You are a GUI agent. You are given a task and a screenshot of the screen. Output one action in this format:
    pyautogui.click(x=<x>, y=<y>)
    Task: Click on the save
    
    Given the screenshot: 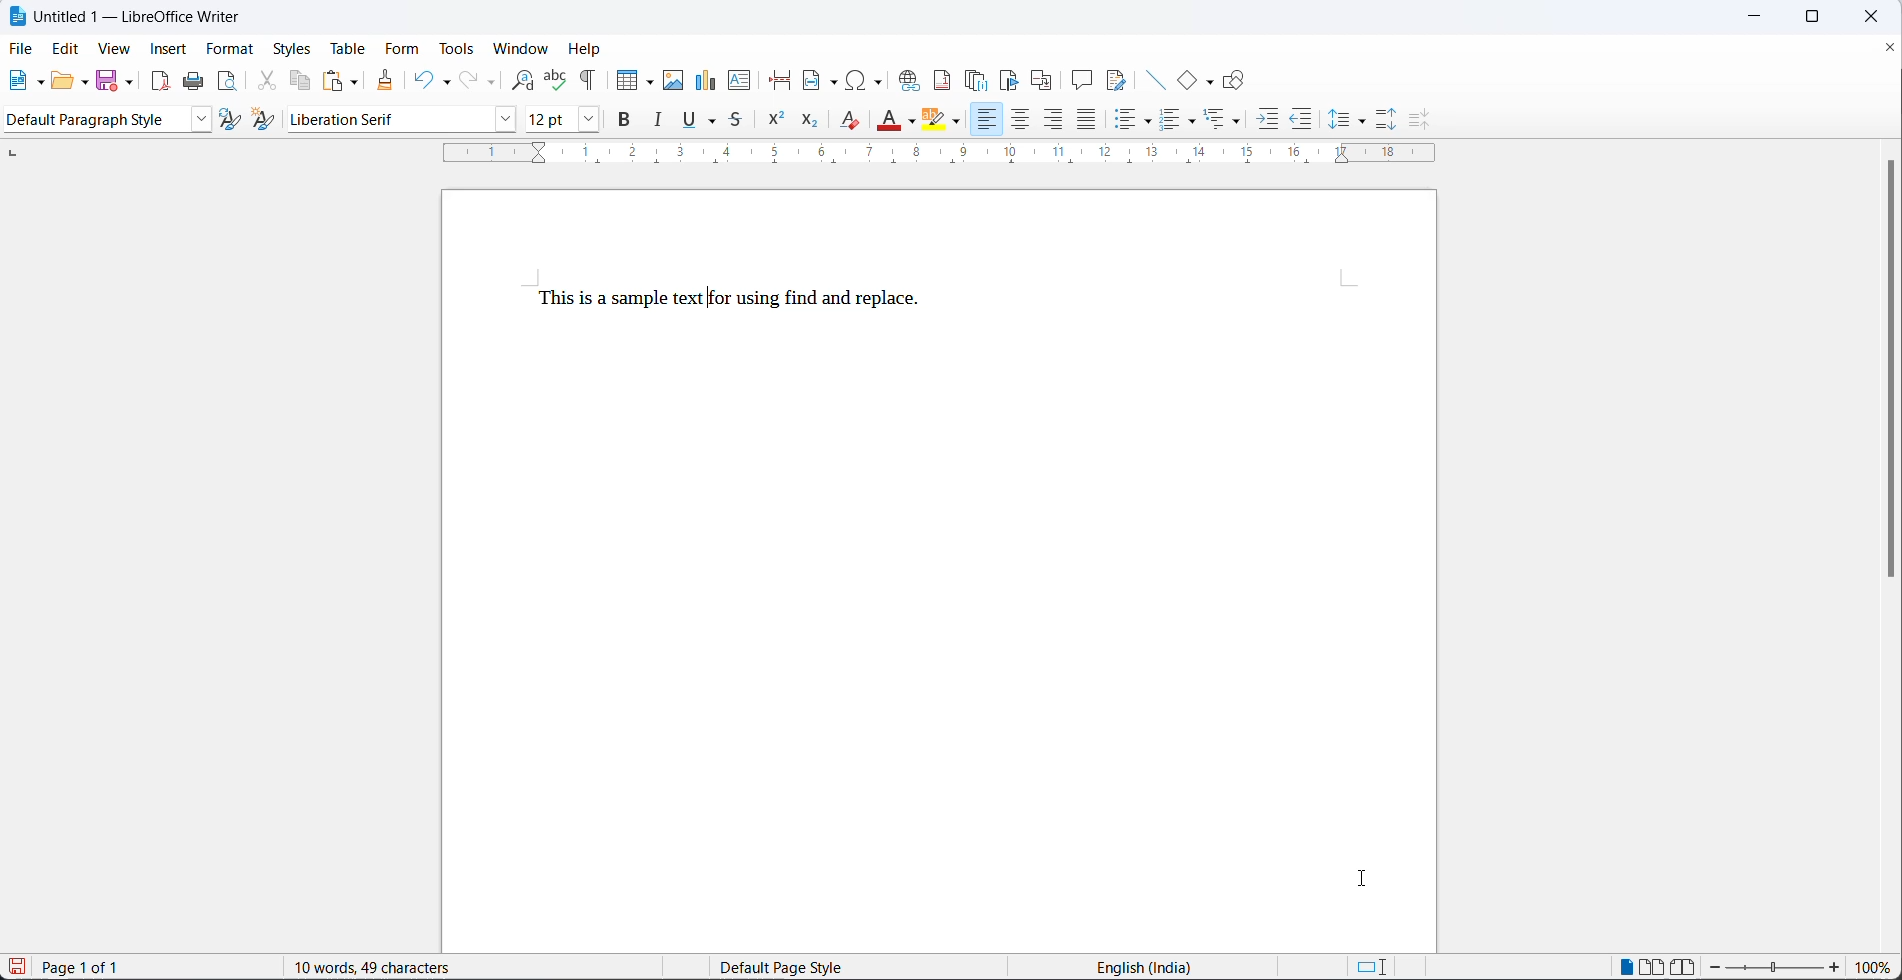 What is the action you would take?
    pyautogui.click(x=17, y=966)
    